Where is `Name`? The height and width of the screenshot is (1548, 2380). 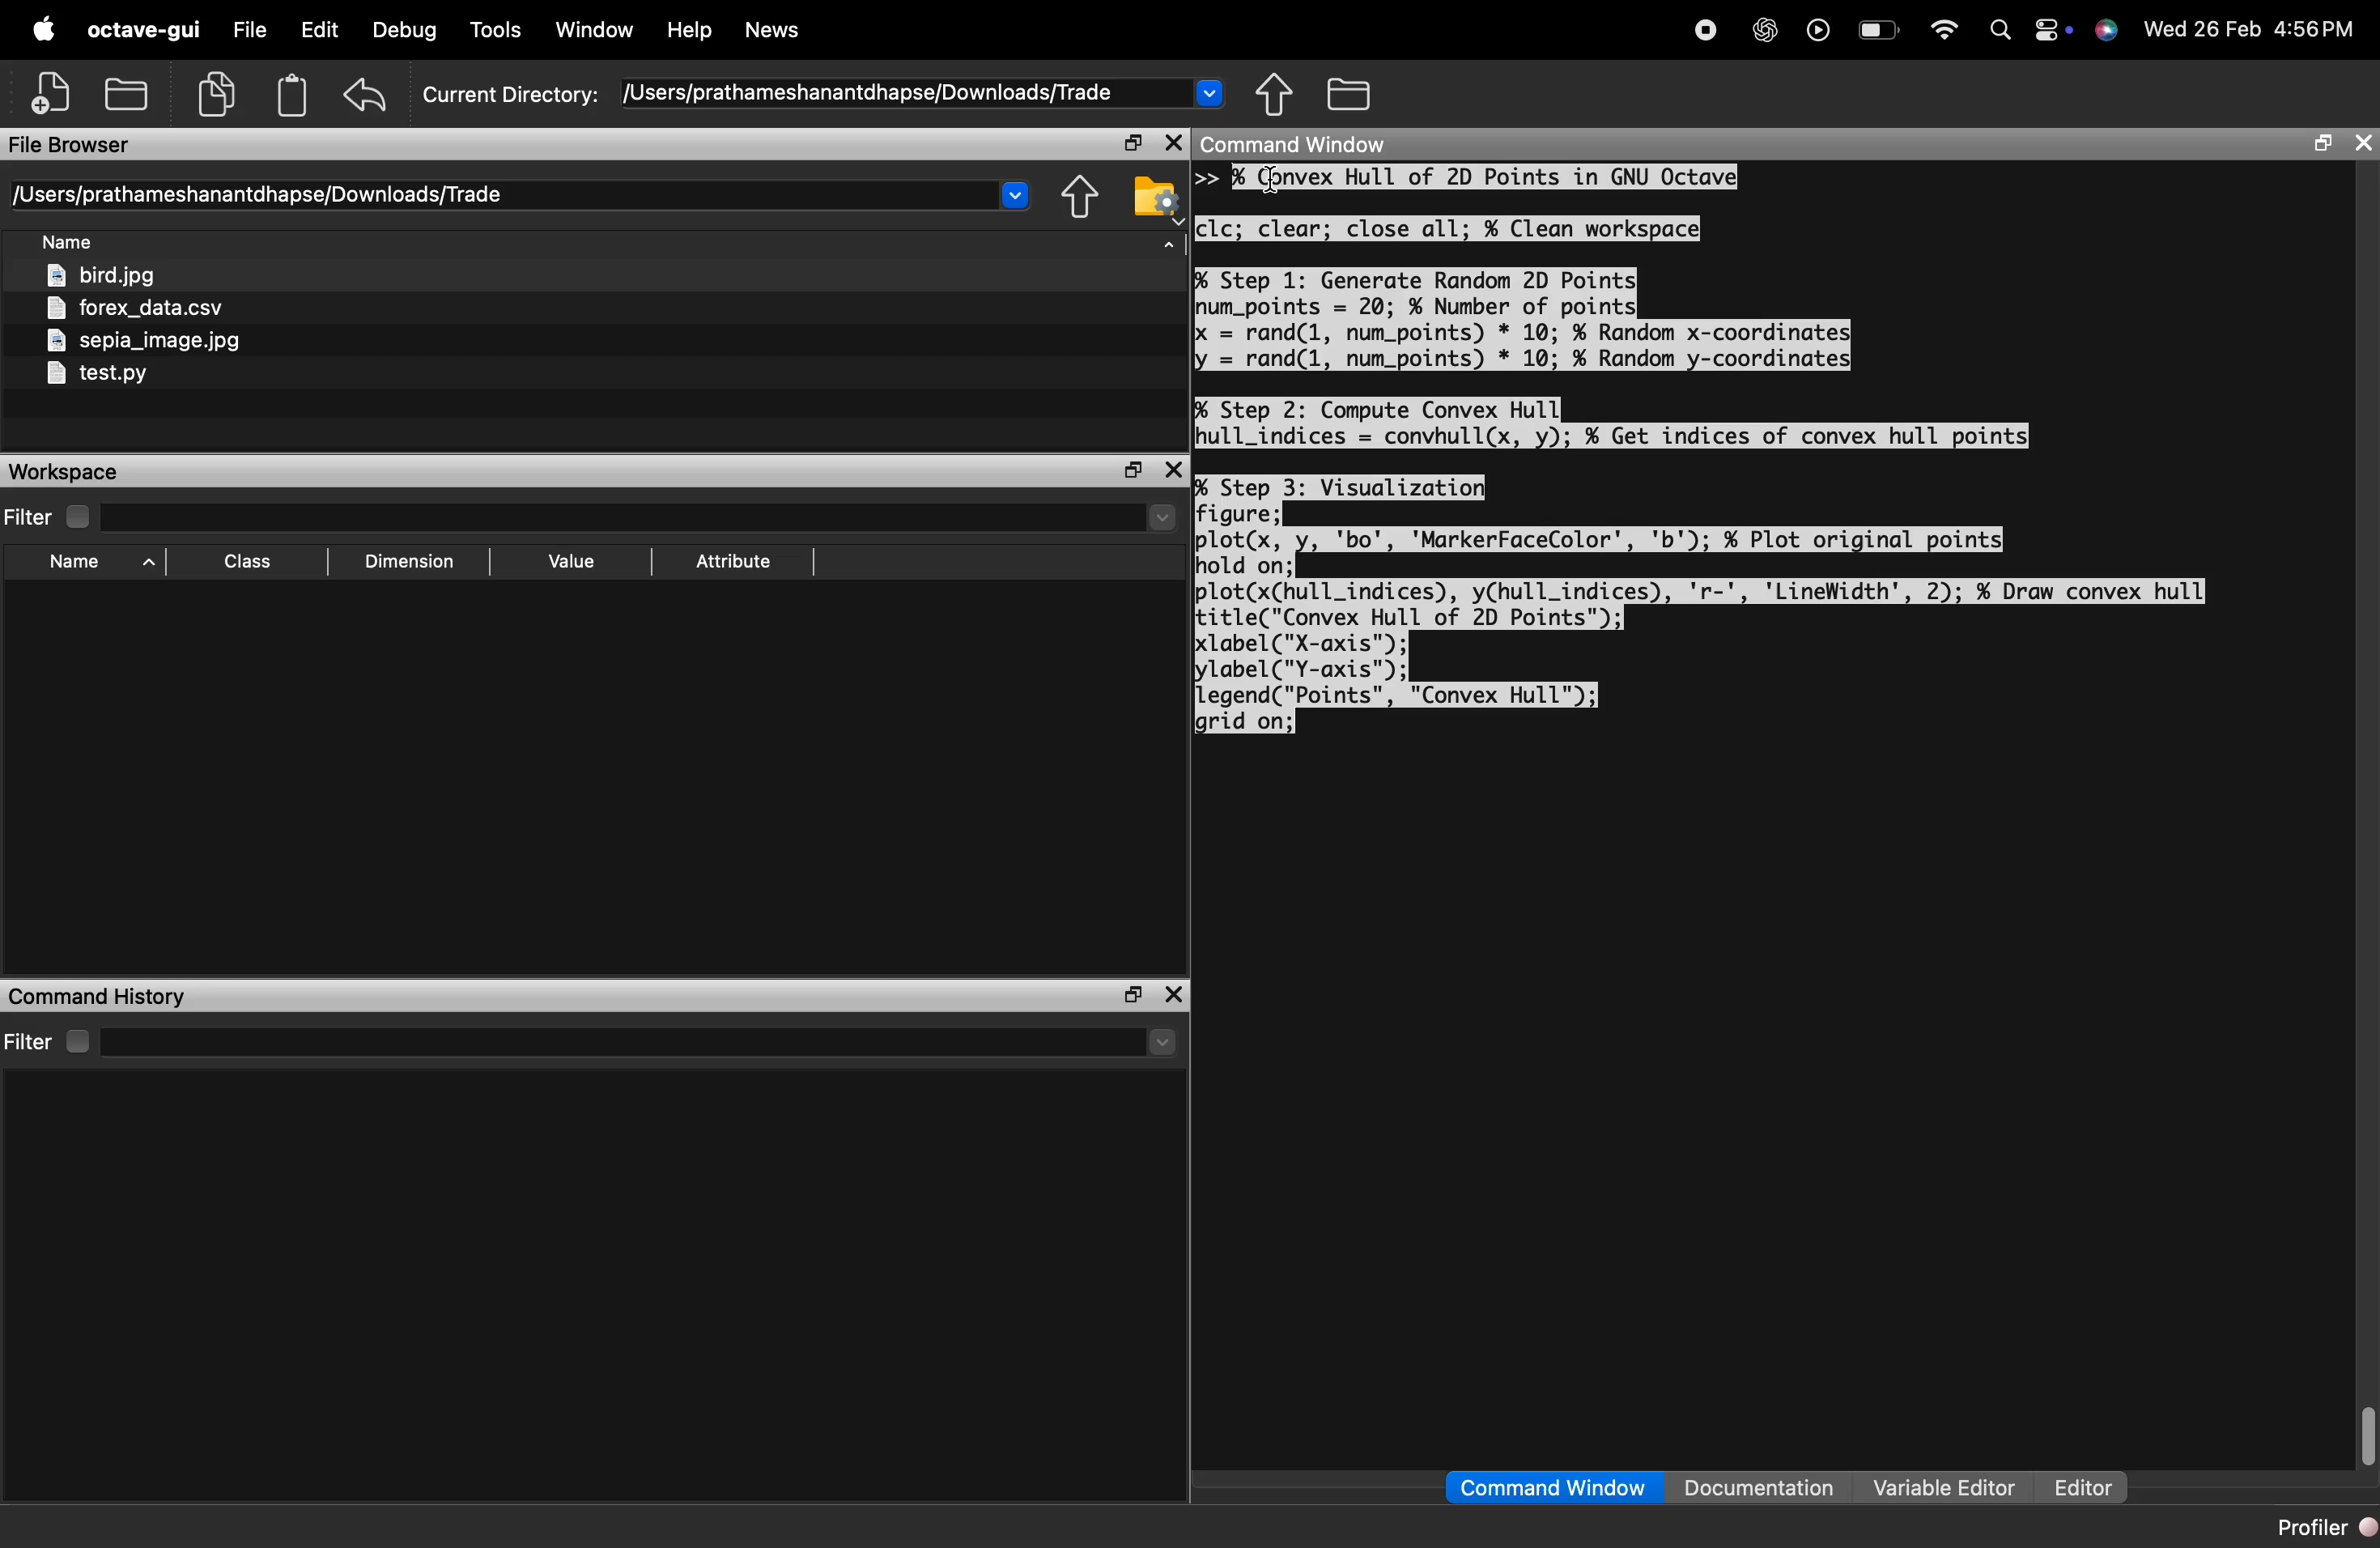 Name is located at coordinates (66, 238).